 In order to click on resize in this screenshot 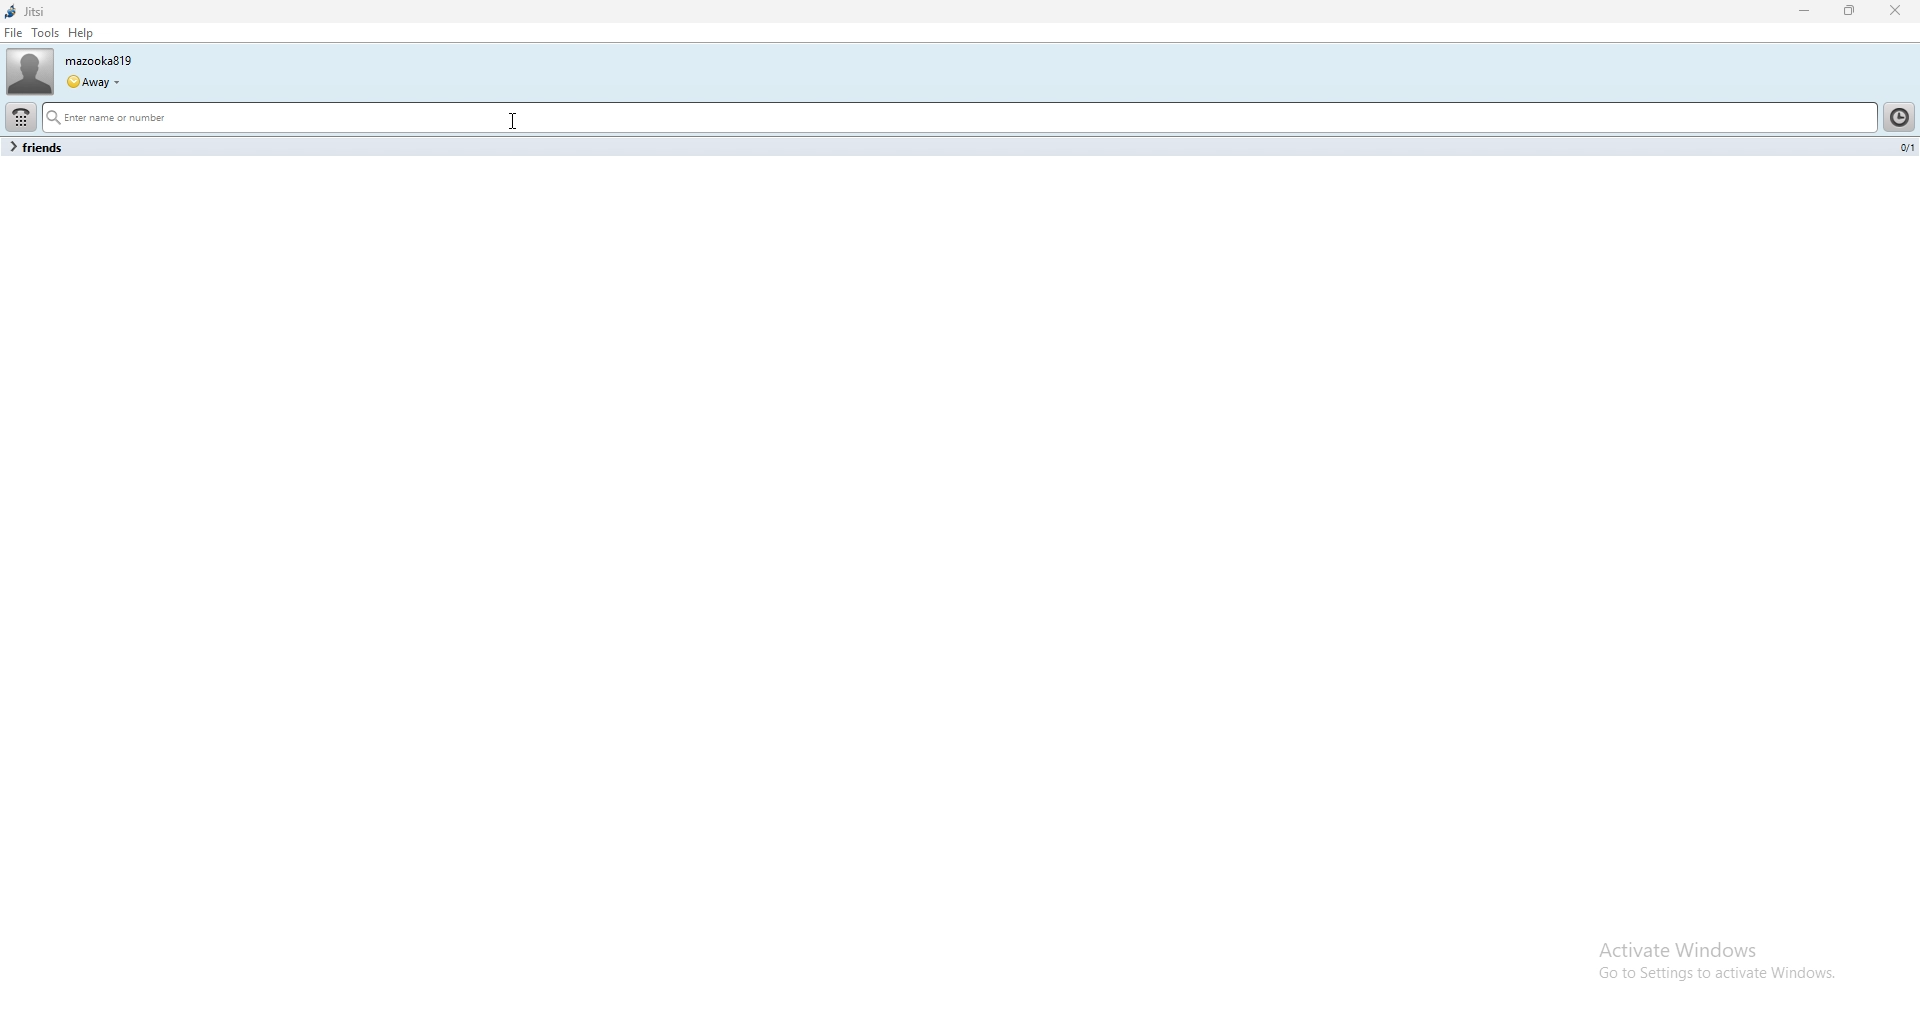, I will do `click(1851, 11)`.